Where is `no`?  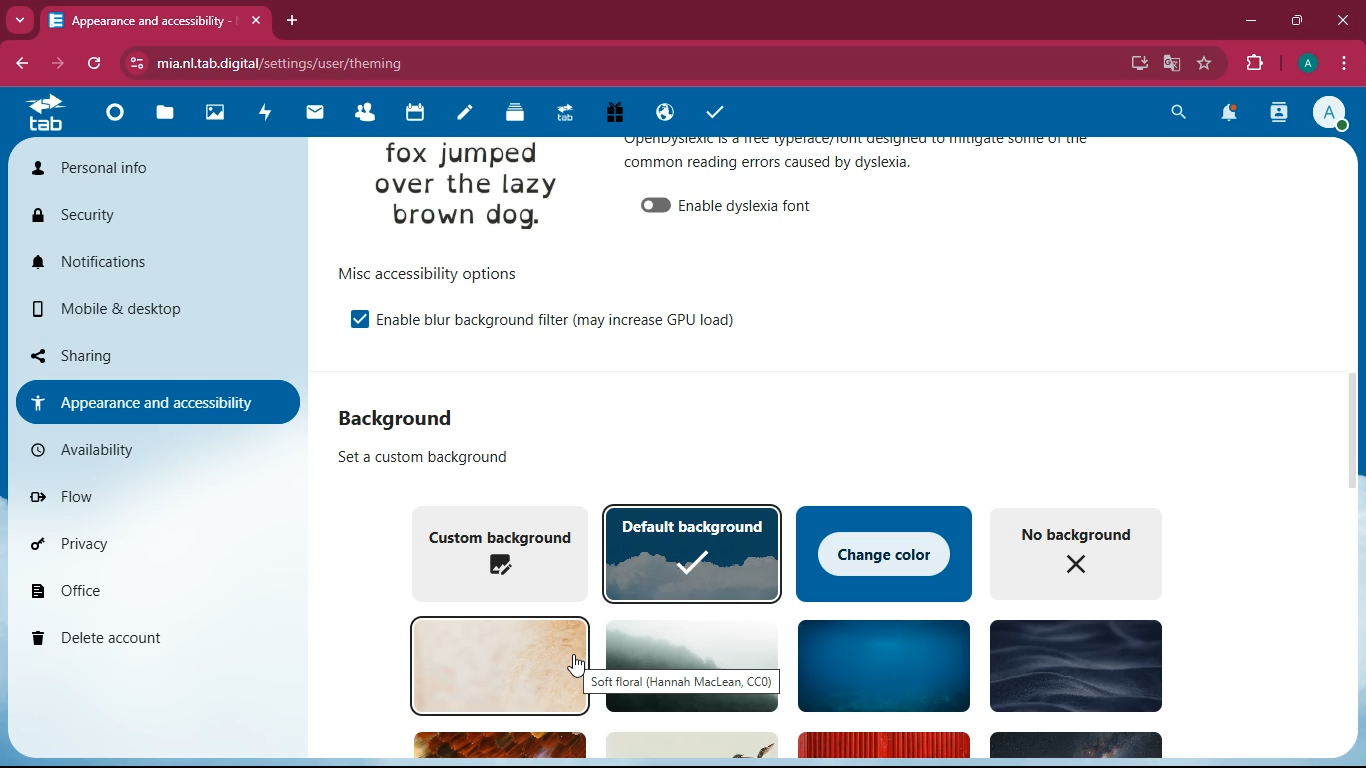 no is located at coordinates (1077, 555).